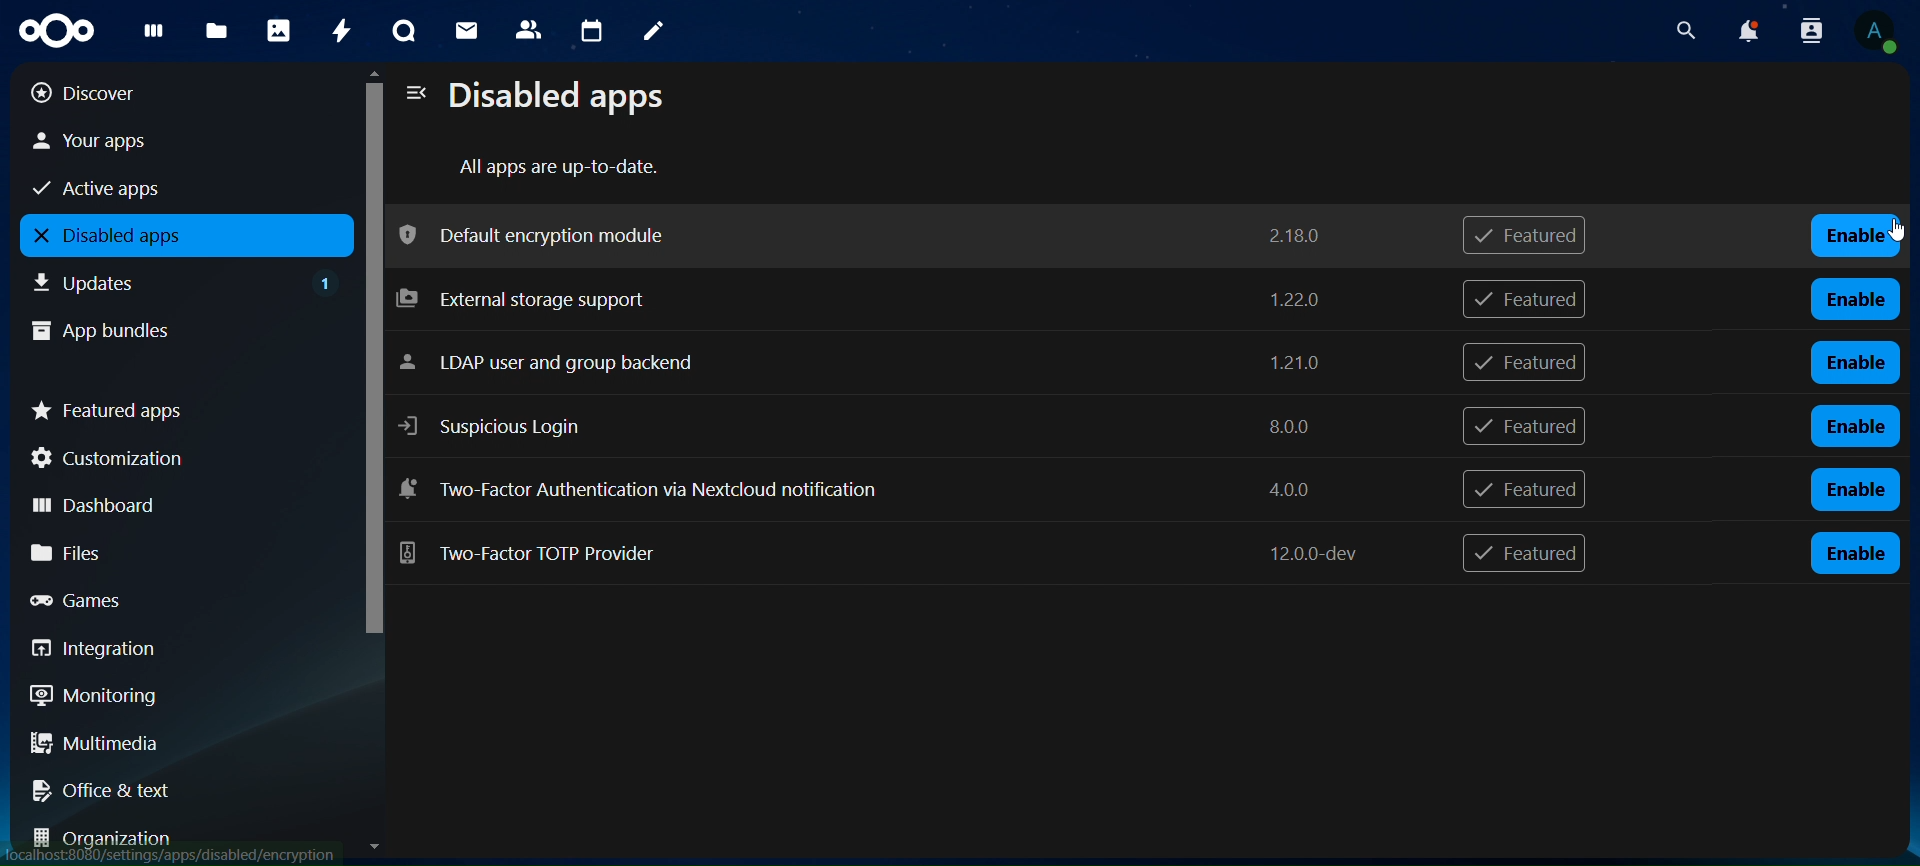 The height and width of the screenshot is (866, 1920). I want to click on dashboard, so click(150, 35).